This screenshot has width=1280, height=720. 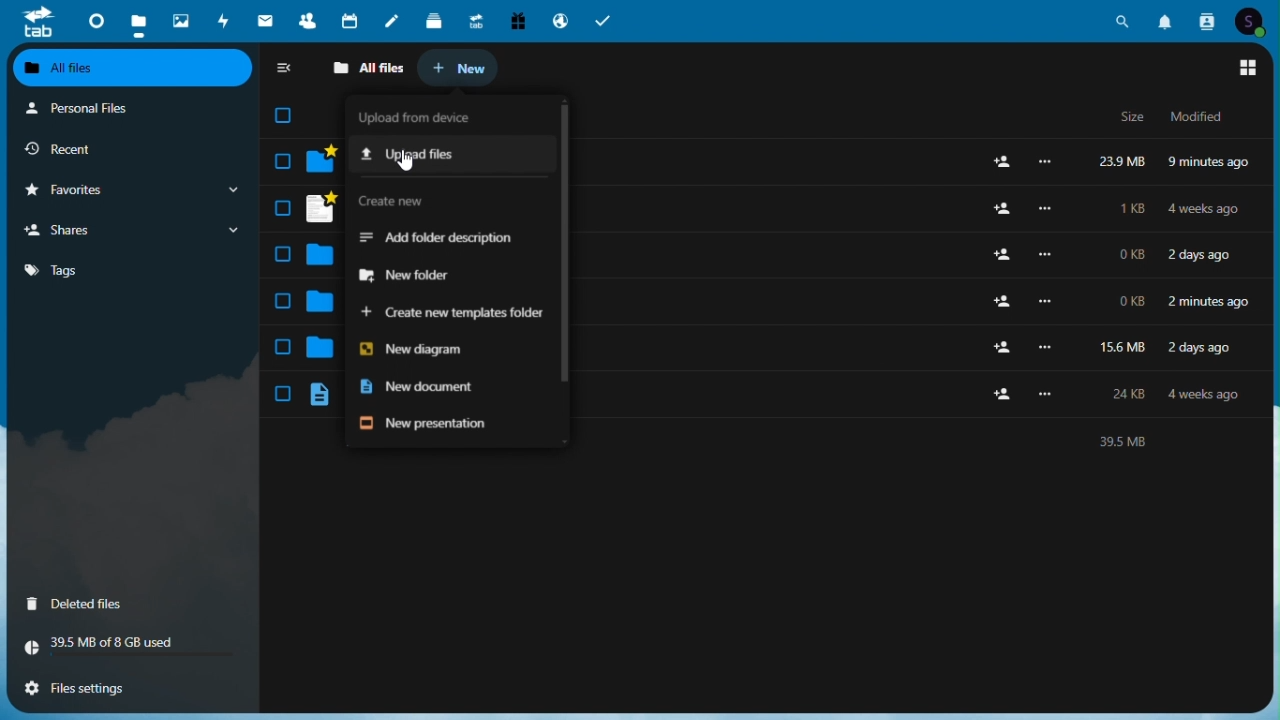 What do you see at coordinates (370, 68) in the screenshot?
I see `All files` at bounding box center [370, 68].